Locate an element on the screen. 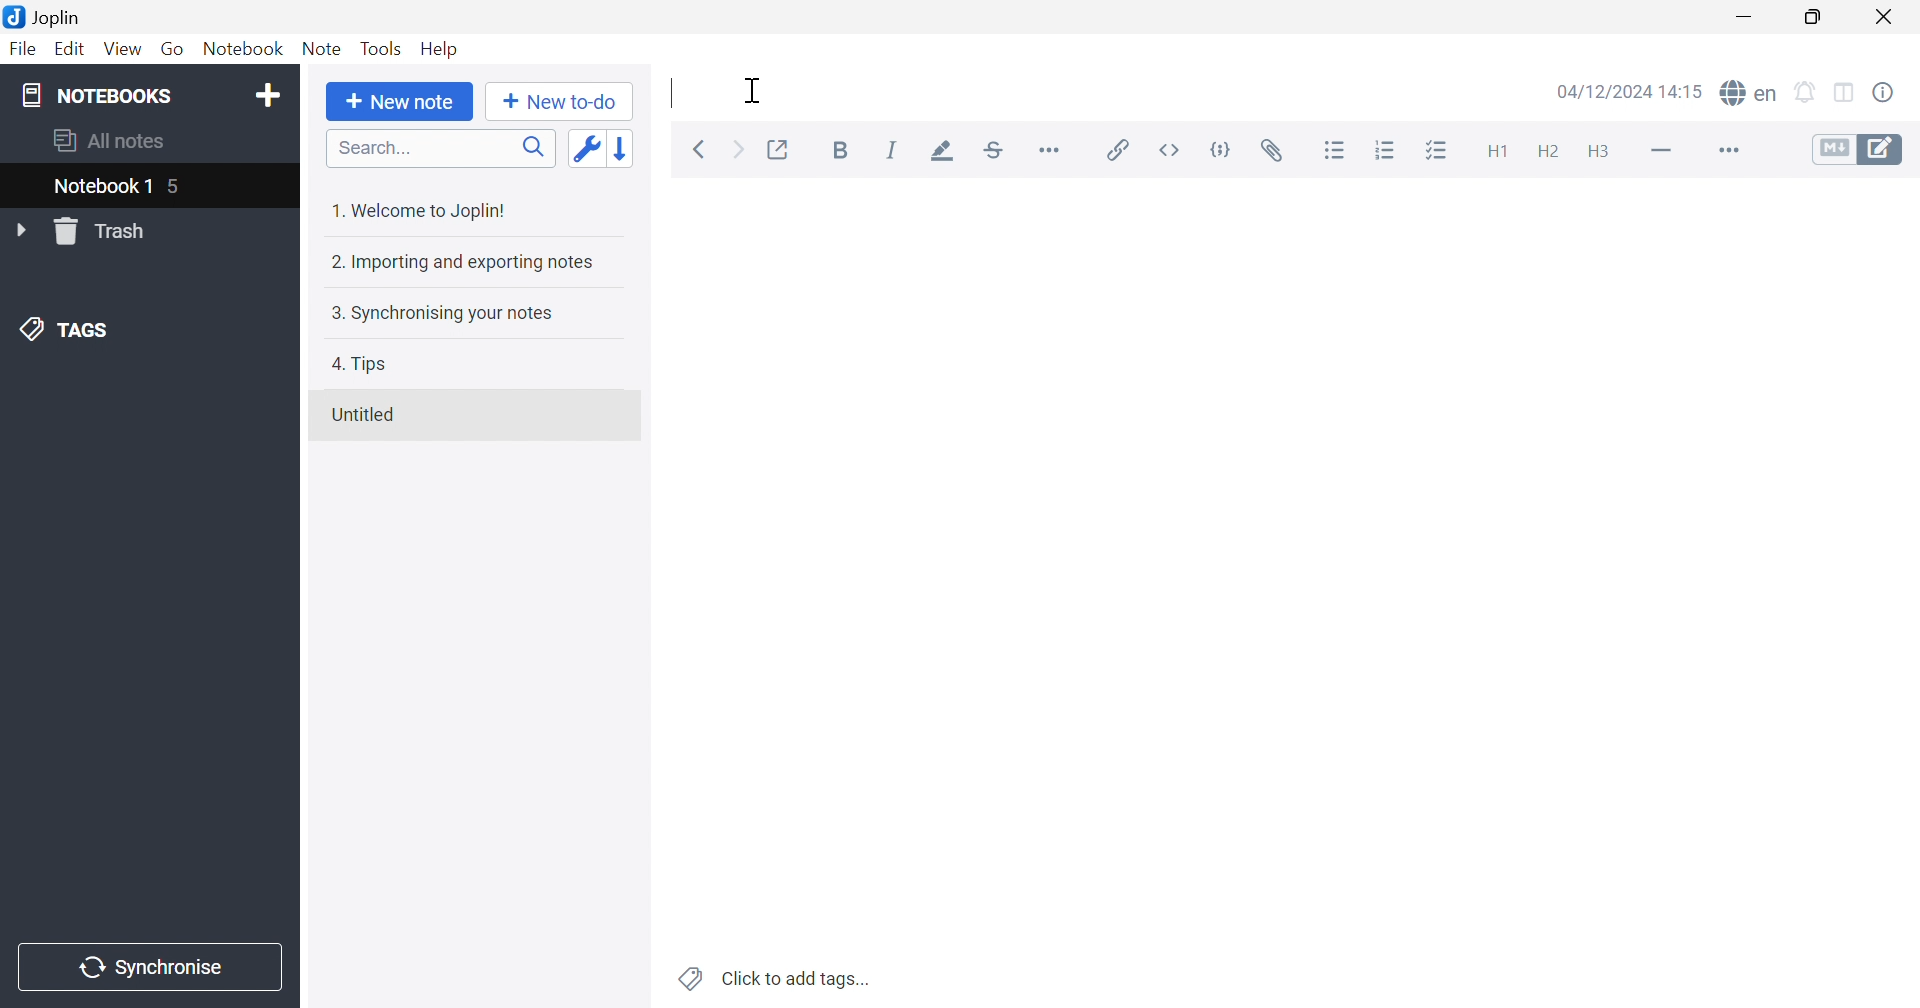 Image resolution: width=1920 pixels, height=1008 pixels. Forward is located at coordinates (739, 152).